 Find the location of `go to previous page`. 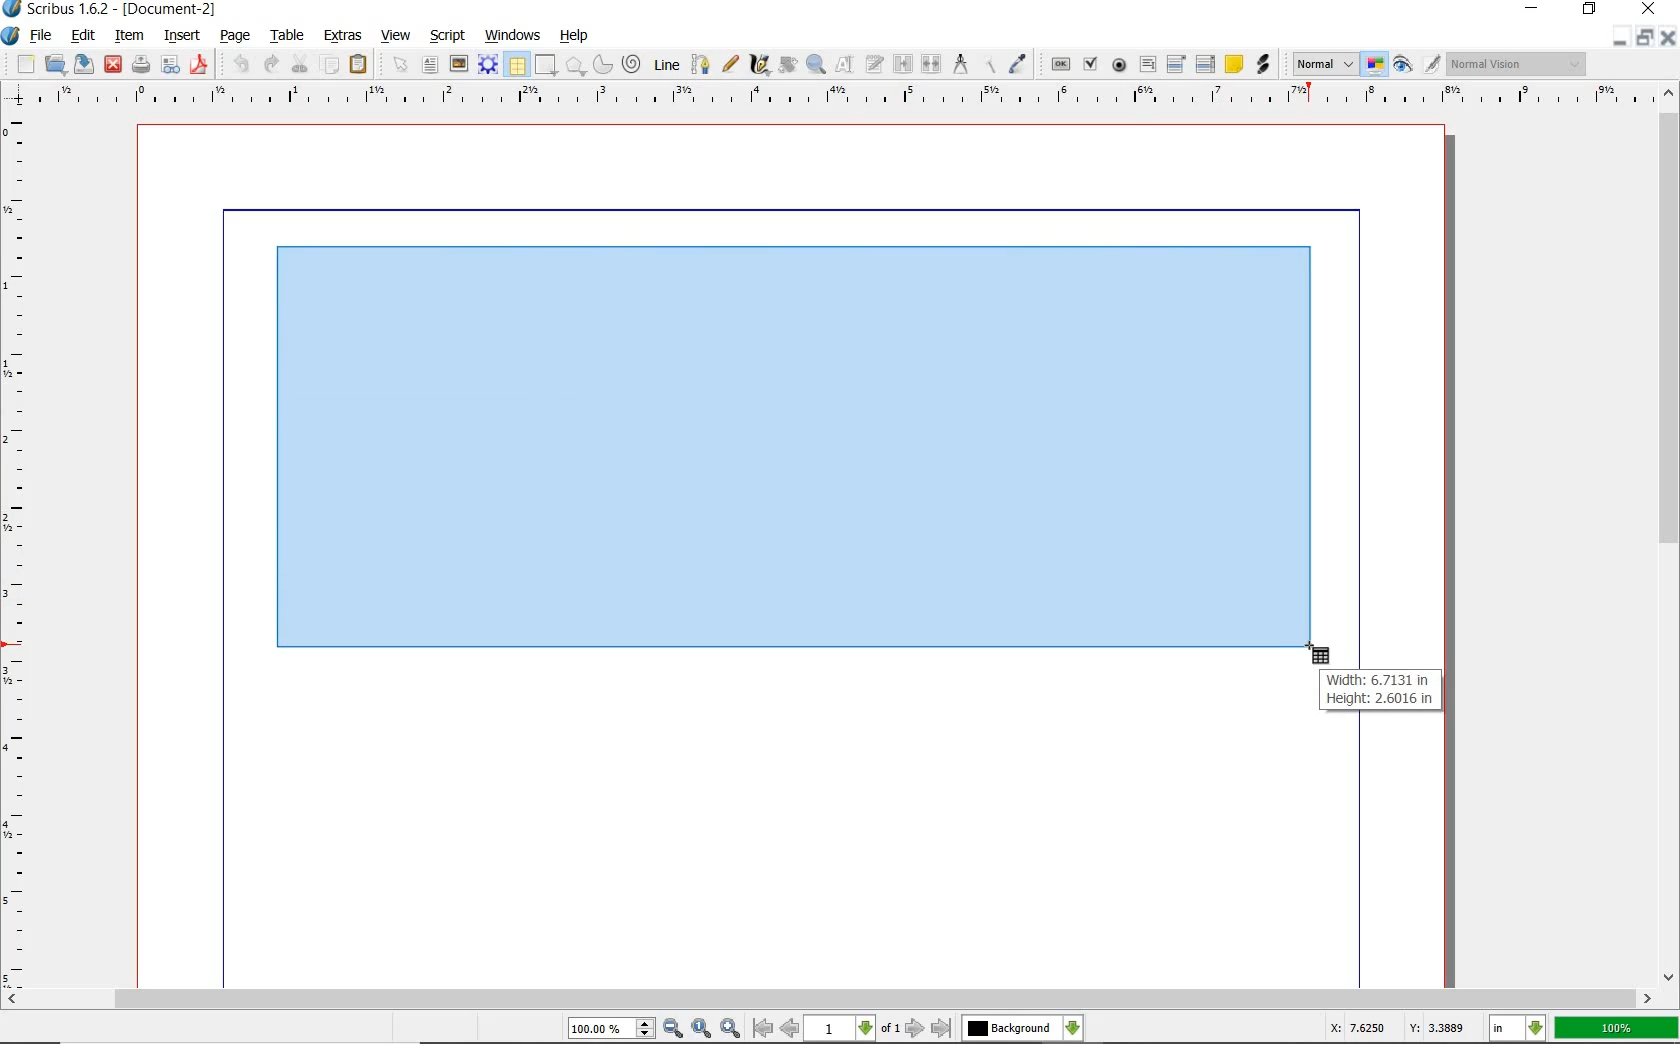

go to previous page is located at coordinates (791, 1030).